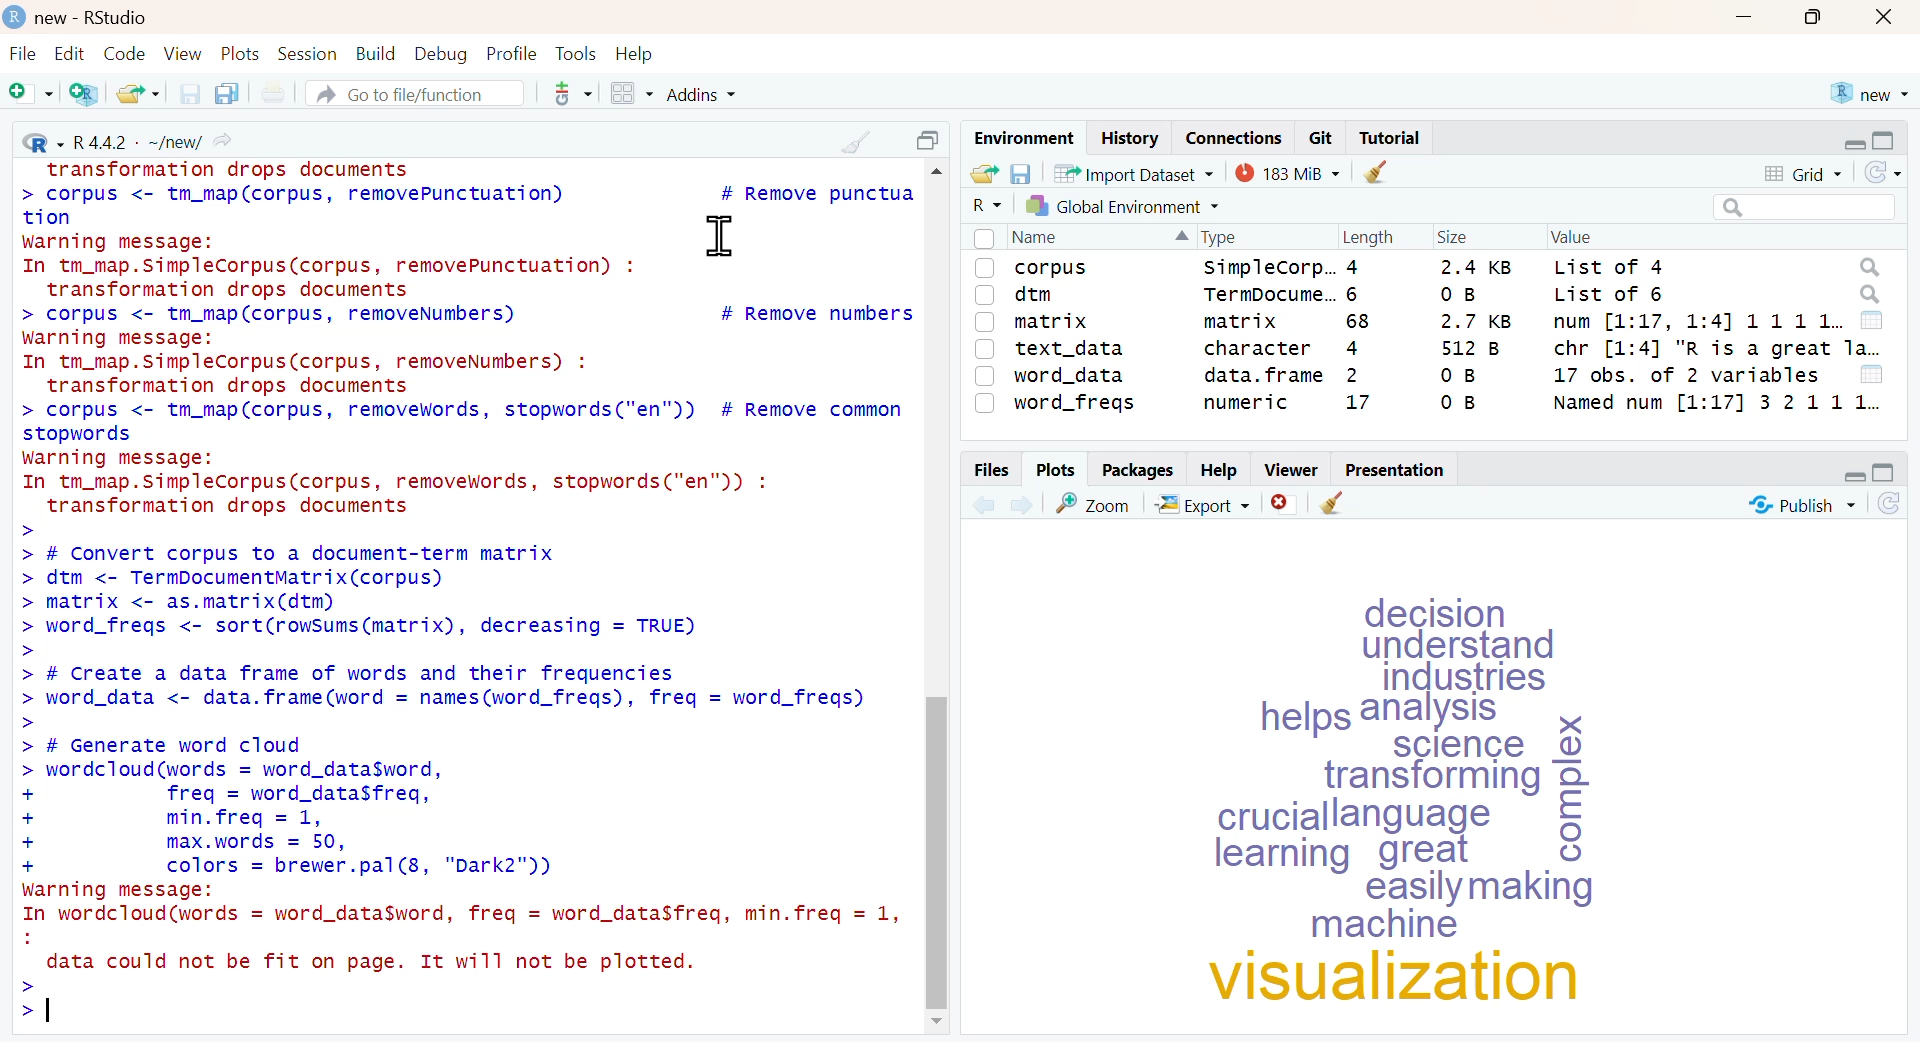  I want to click on Check box, so click(985, 321).